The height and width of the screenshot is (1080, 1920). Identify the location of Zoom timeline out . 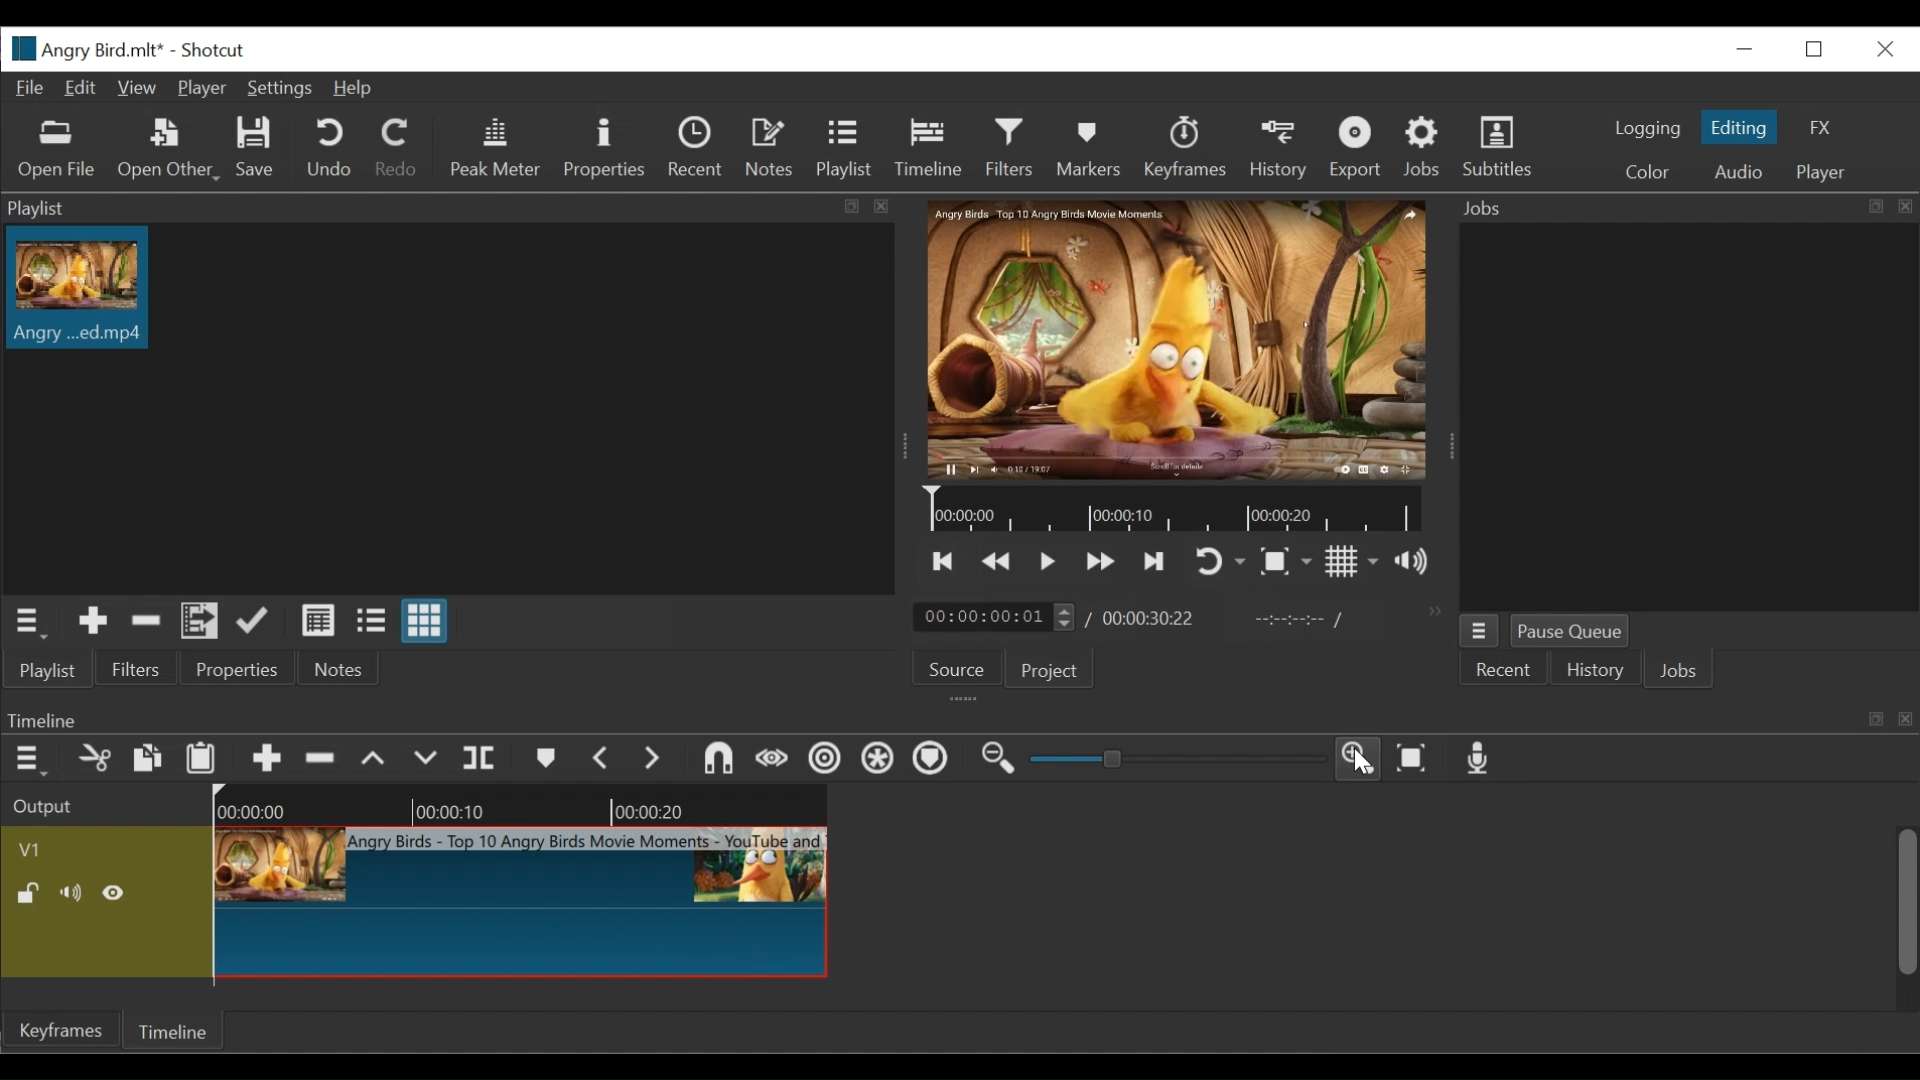
(1005, 758).